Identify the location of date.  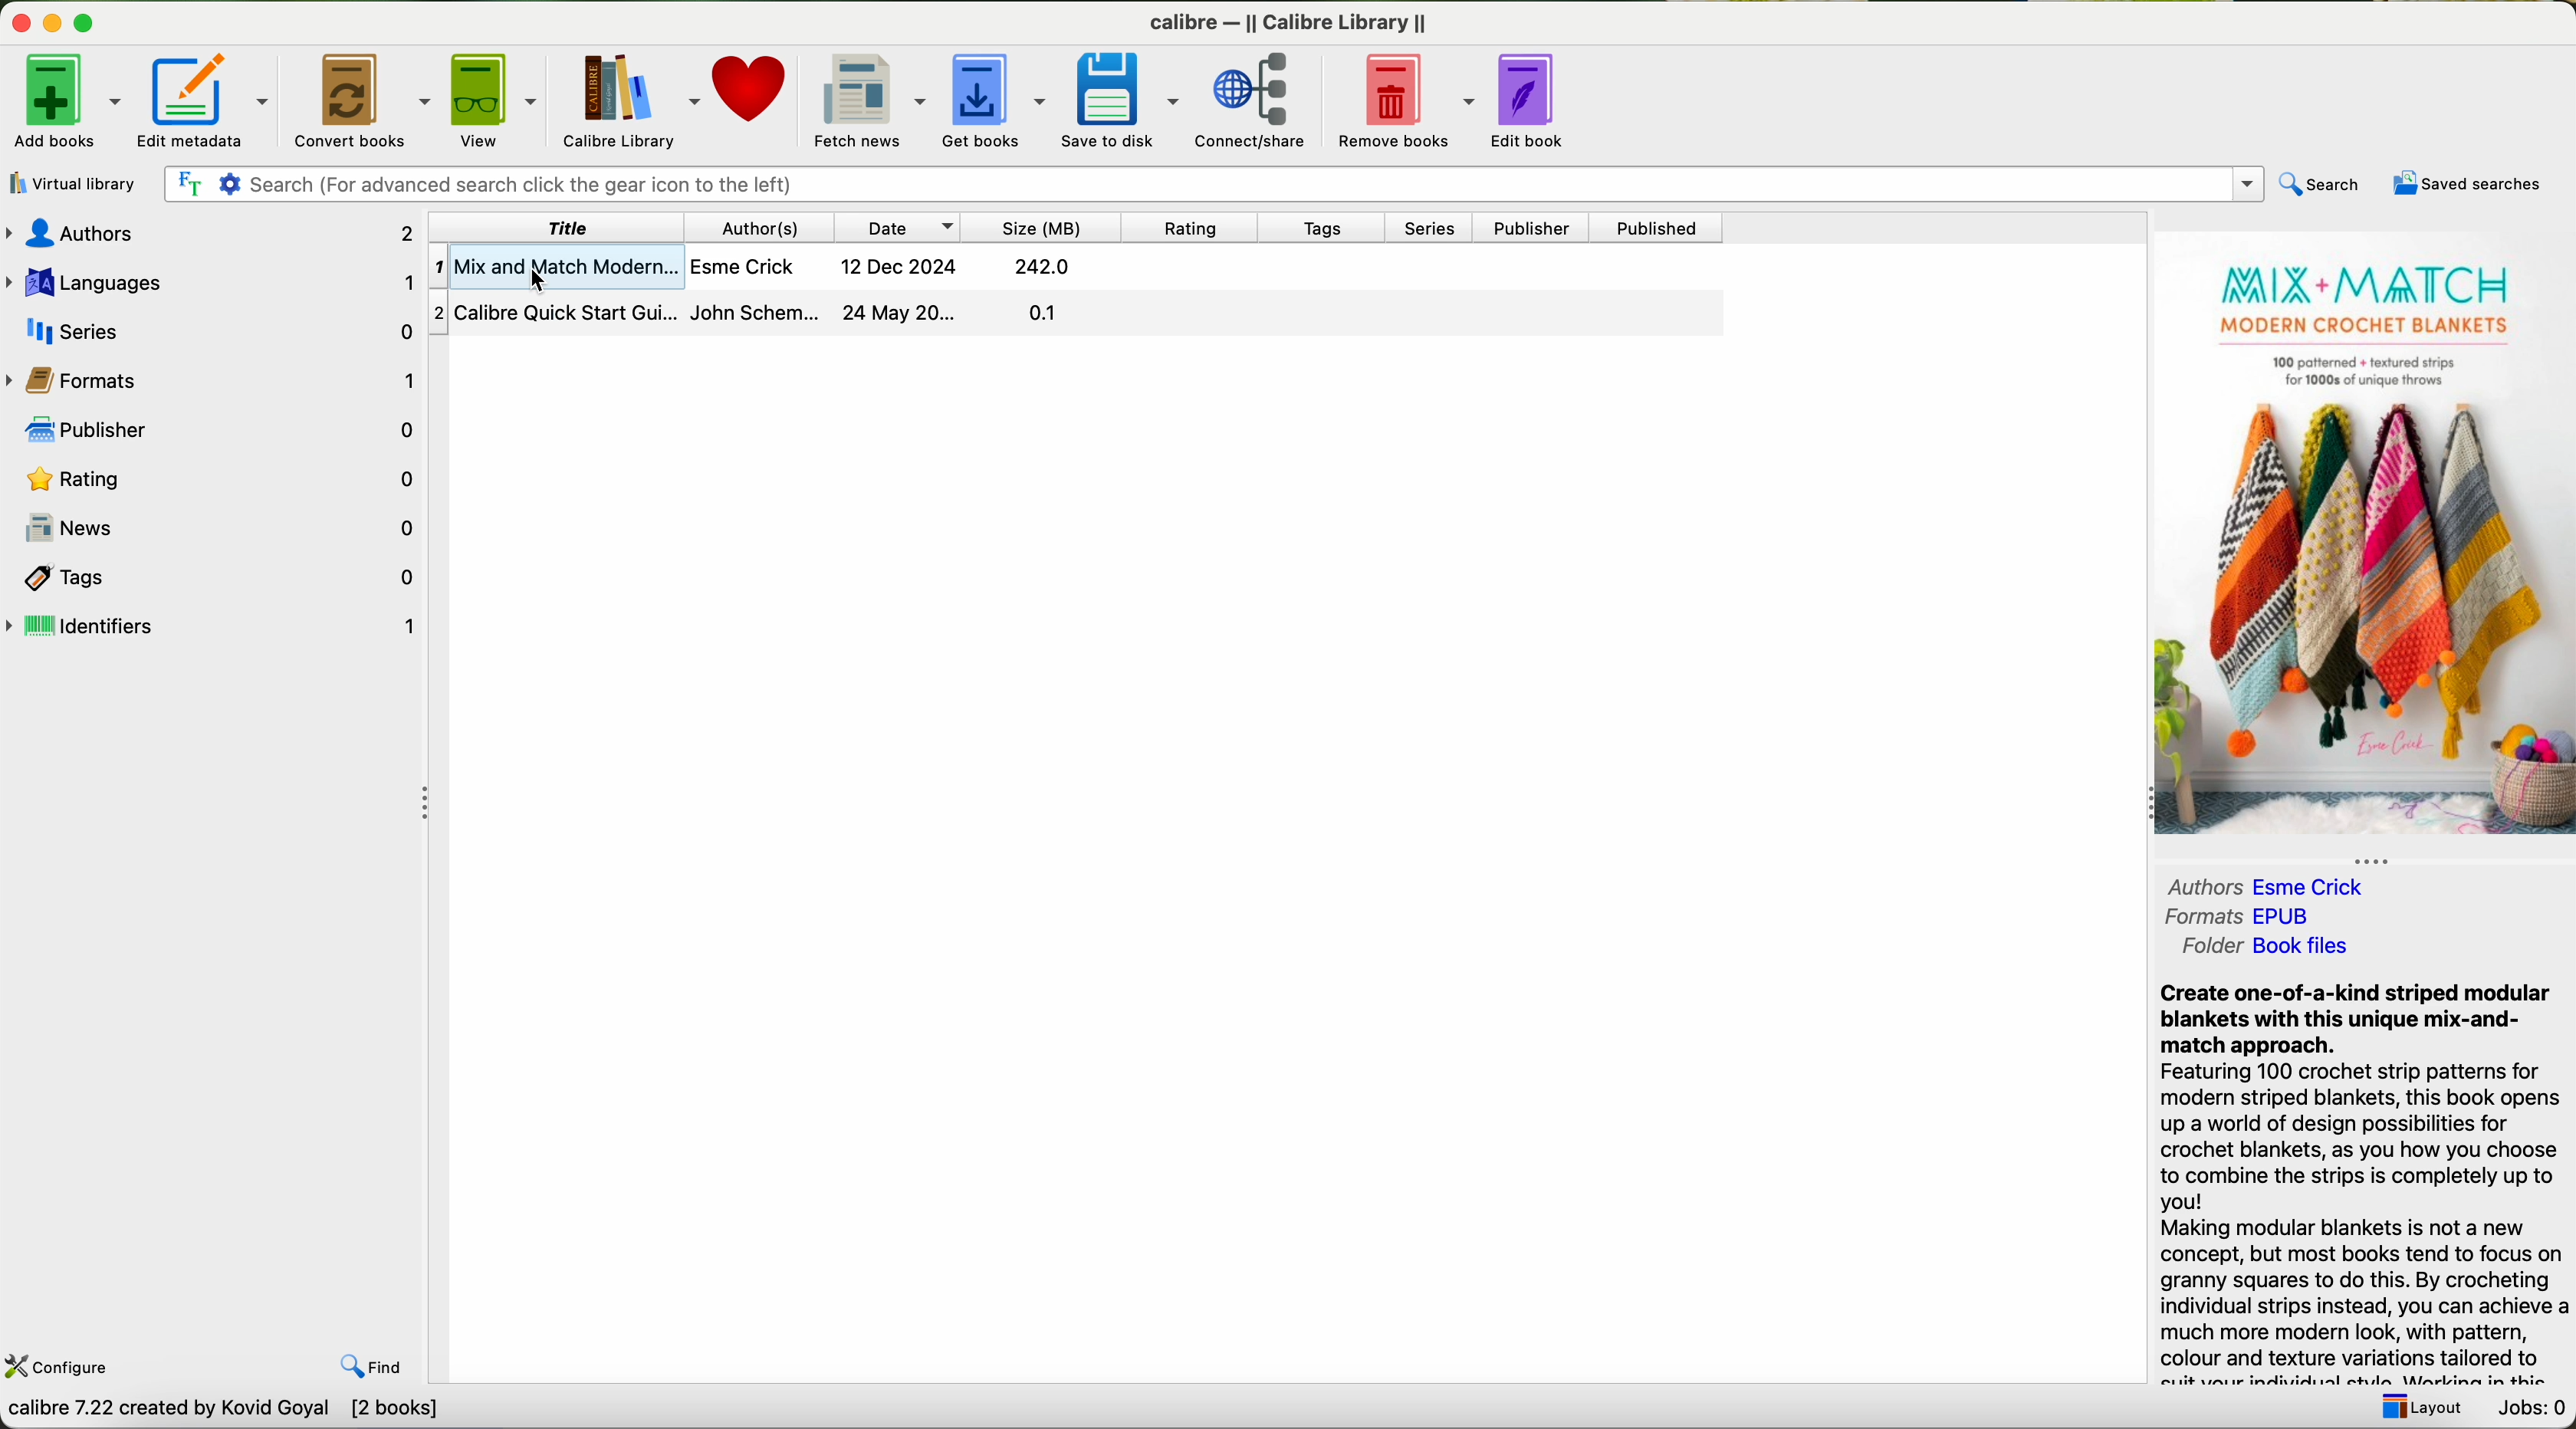
(900, 227).